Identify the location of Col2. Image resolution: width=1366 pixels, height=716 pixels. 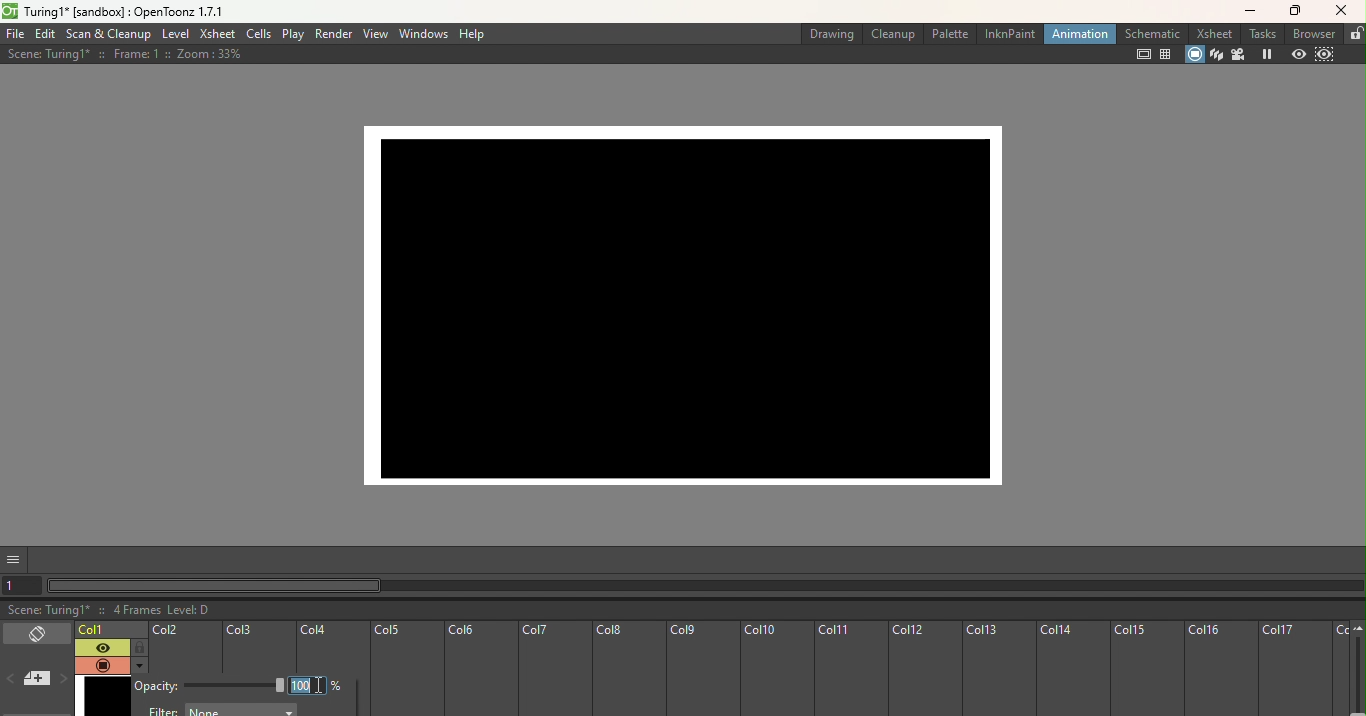
(184, 649).